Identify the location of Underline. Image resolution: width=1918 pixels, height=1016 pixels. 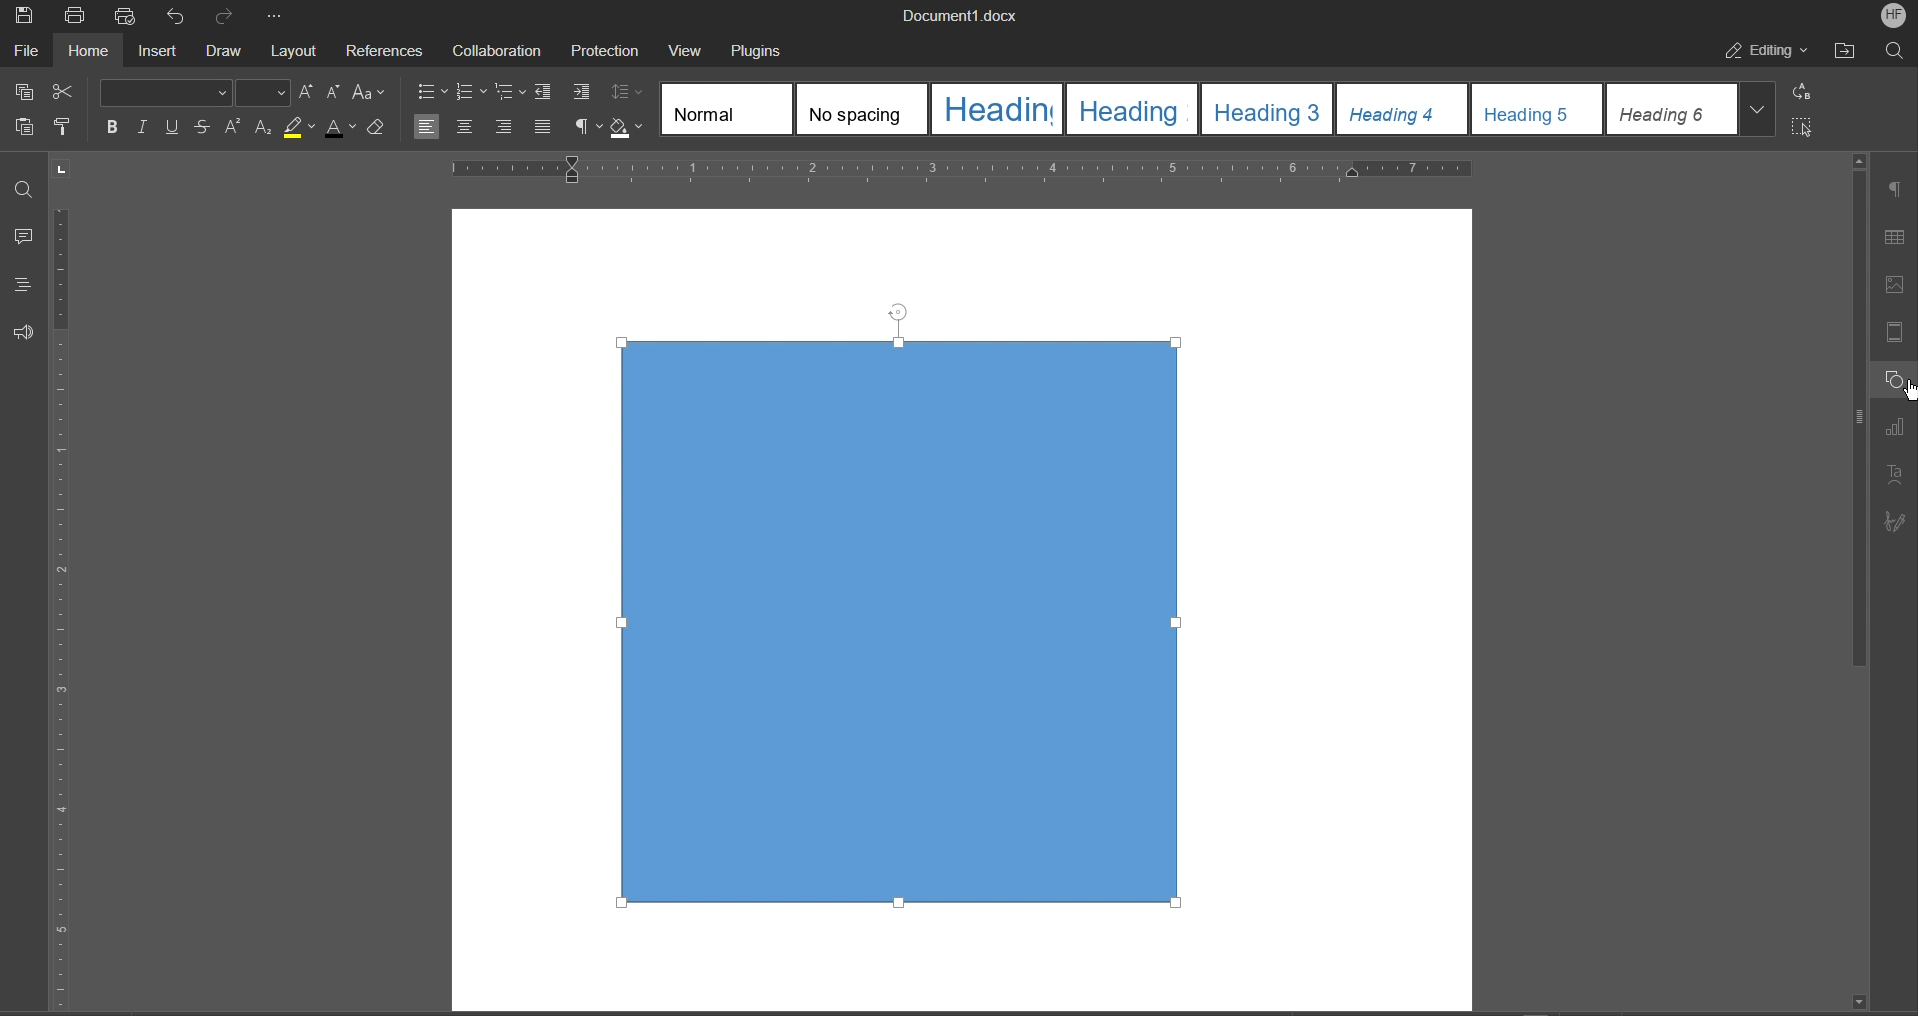
(178, 127).